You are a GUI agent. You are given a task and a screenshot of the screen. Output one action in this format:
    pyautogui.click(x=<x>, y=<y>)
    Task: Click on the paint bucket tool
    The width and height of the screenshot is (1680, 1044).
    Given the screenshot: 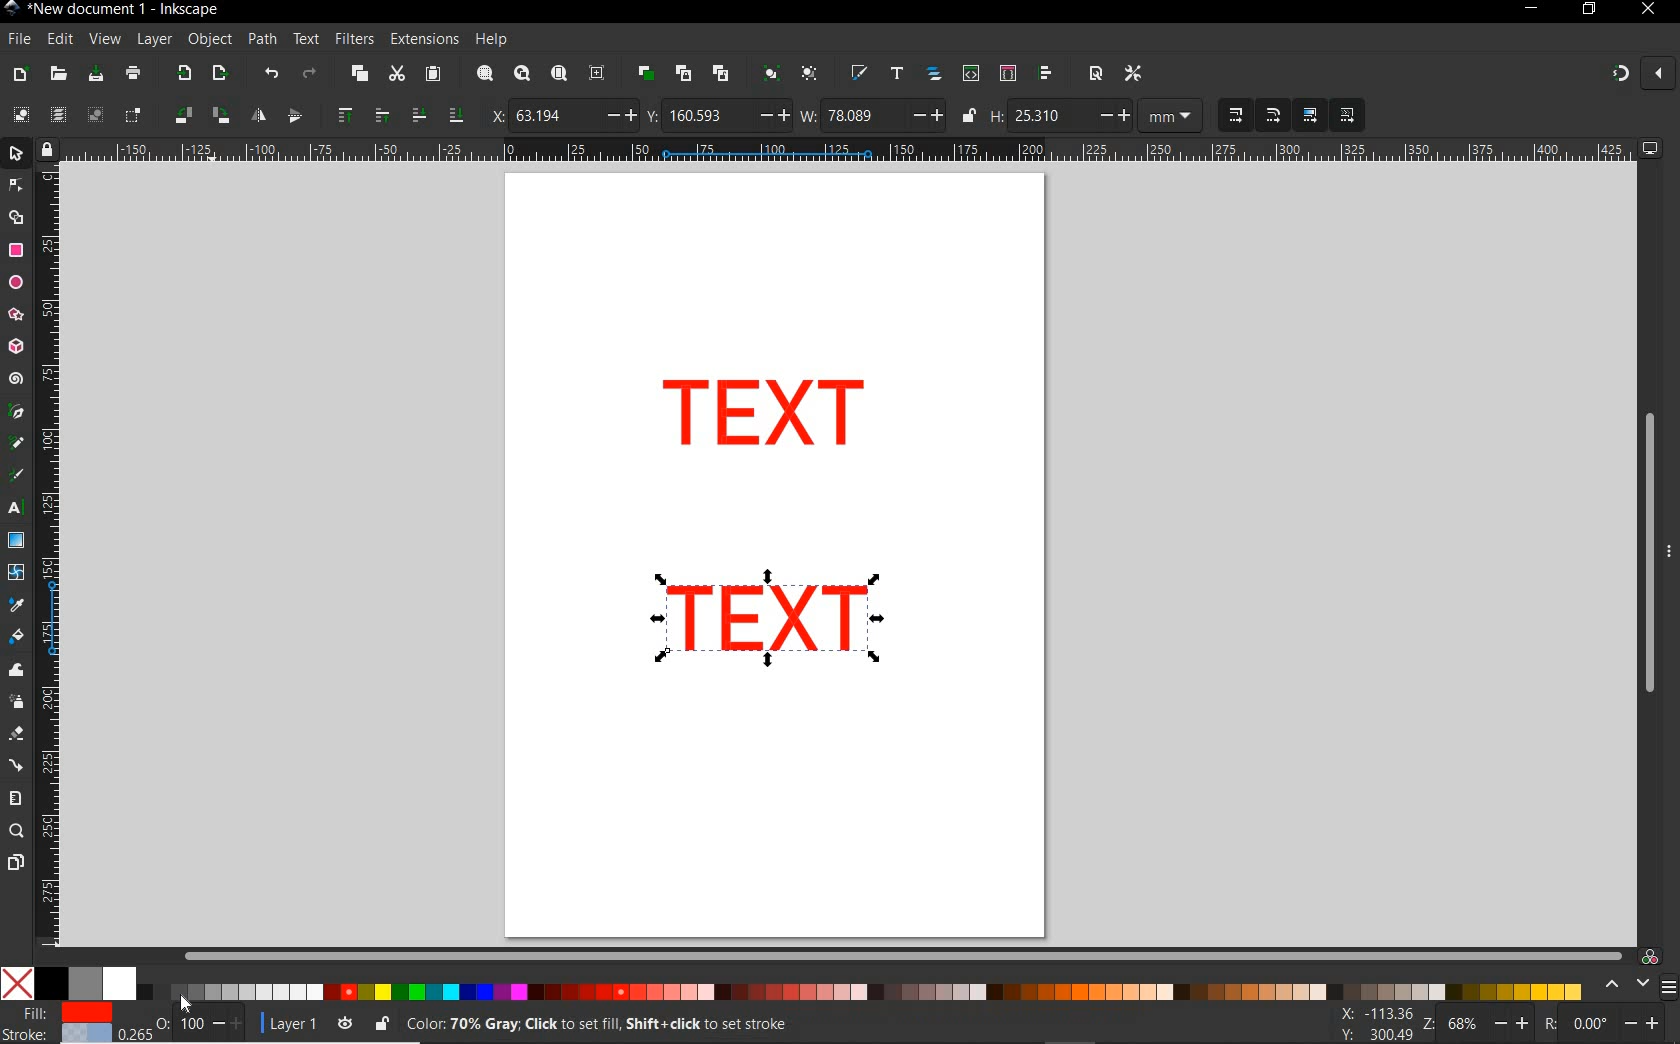 What is the action you would take?
    pyautogui.click(x=17, y=637)
    